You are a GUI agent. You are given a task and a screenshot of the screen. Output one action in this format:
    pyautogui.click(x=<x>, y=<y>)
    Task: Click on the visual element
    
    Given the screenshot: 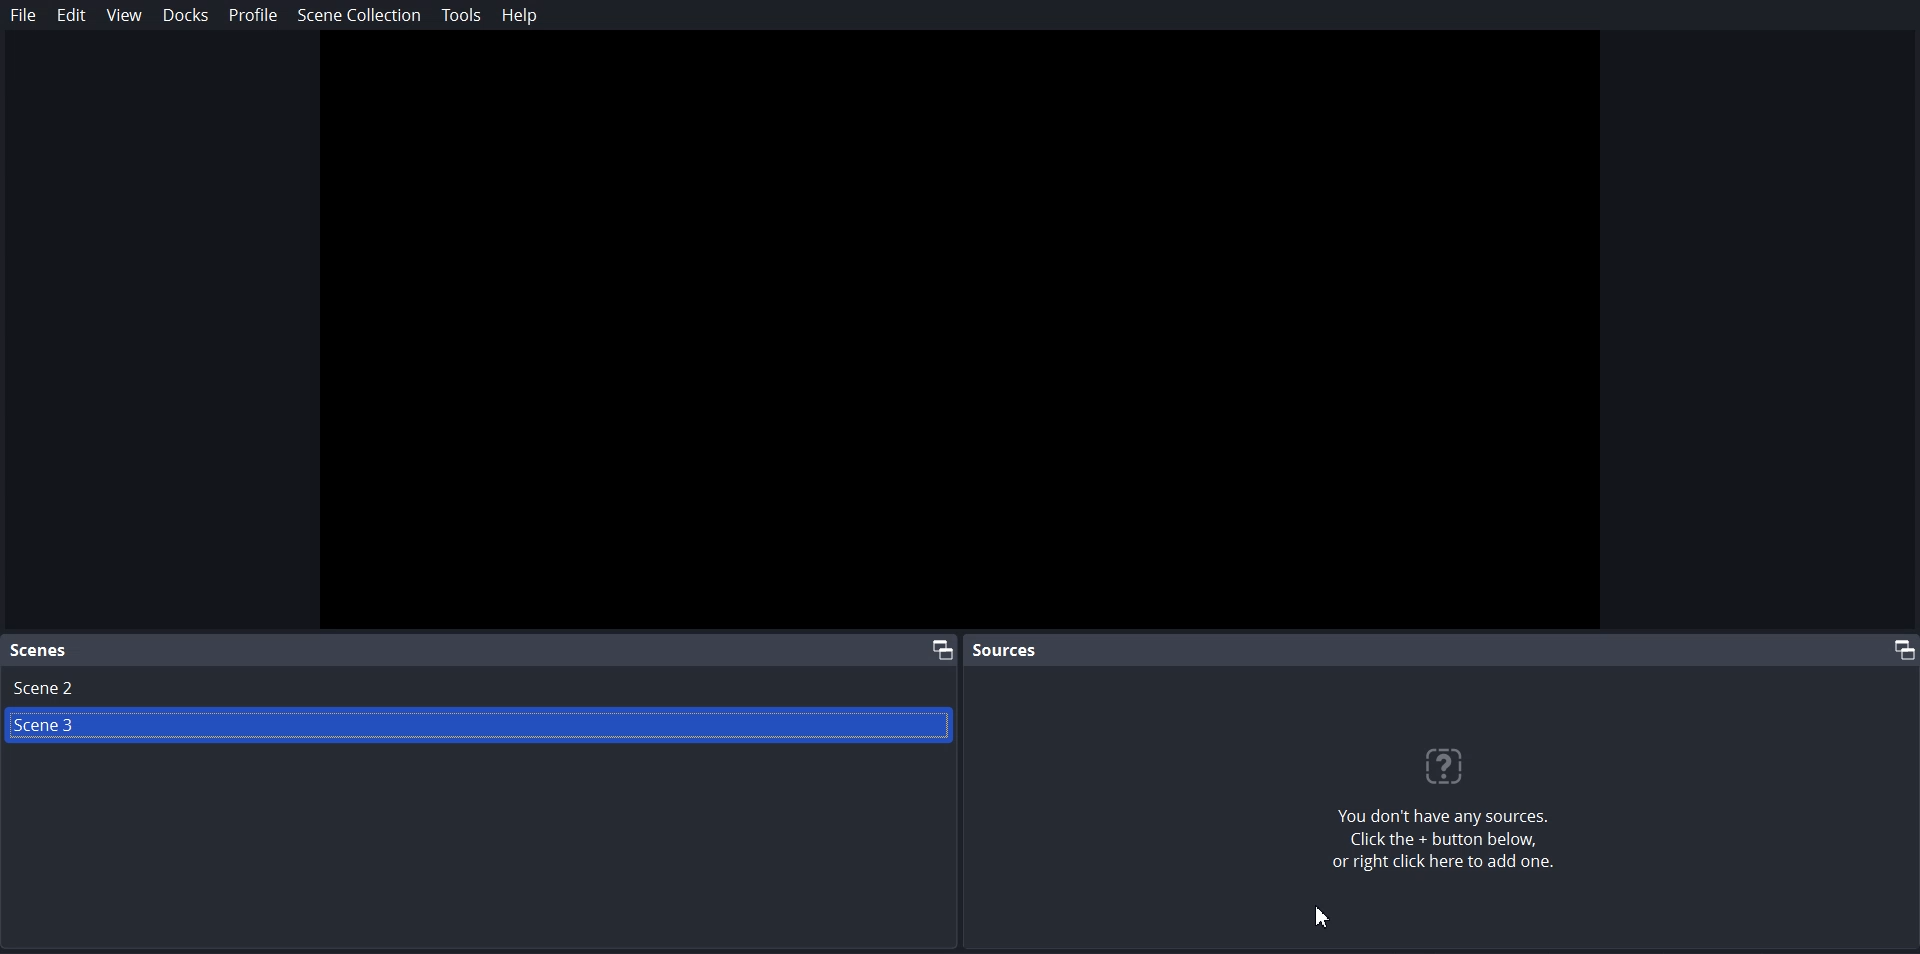 What is the action you would take?
    pyautogui.click(x=1454, y=766)
    